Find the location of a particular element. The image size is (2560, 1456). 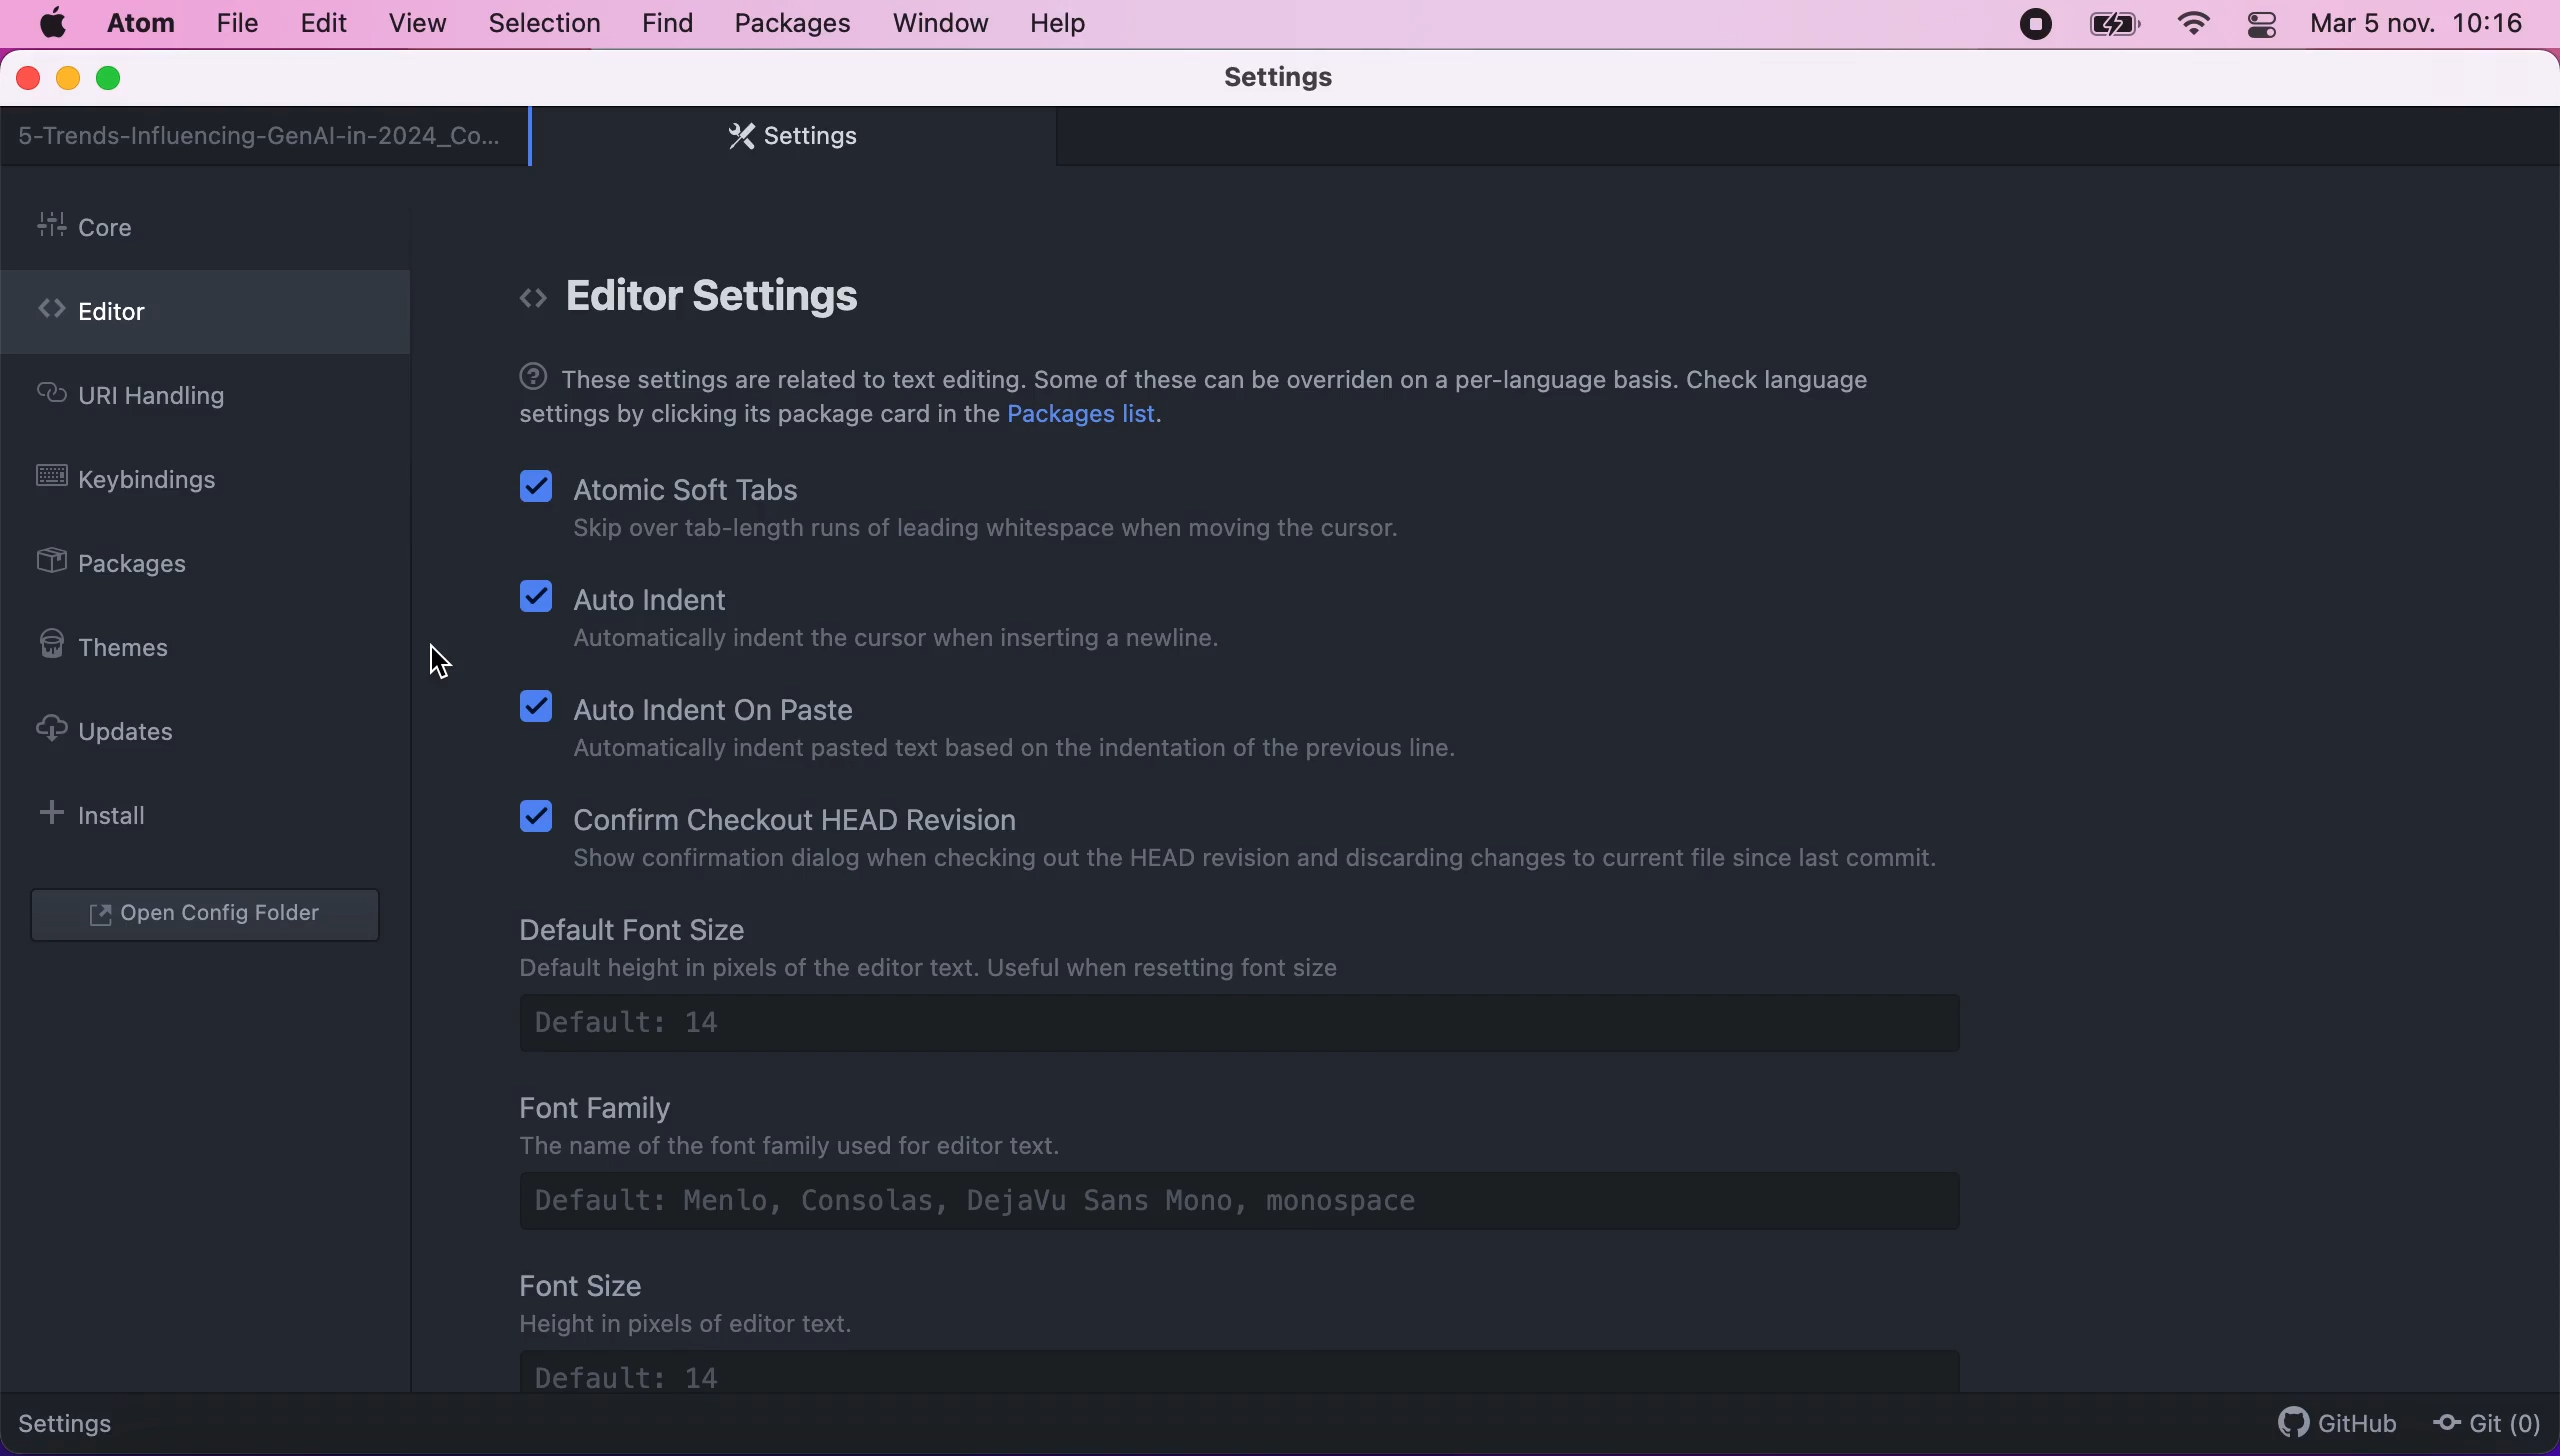

view is located at coordinates (411, 24).